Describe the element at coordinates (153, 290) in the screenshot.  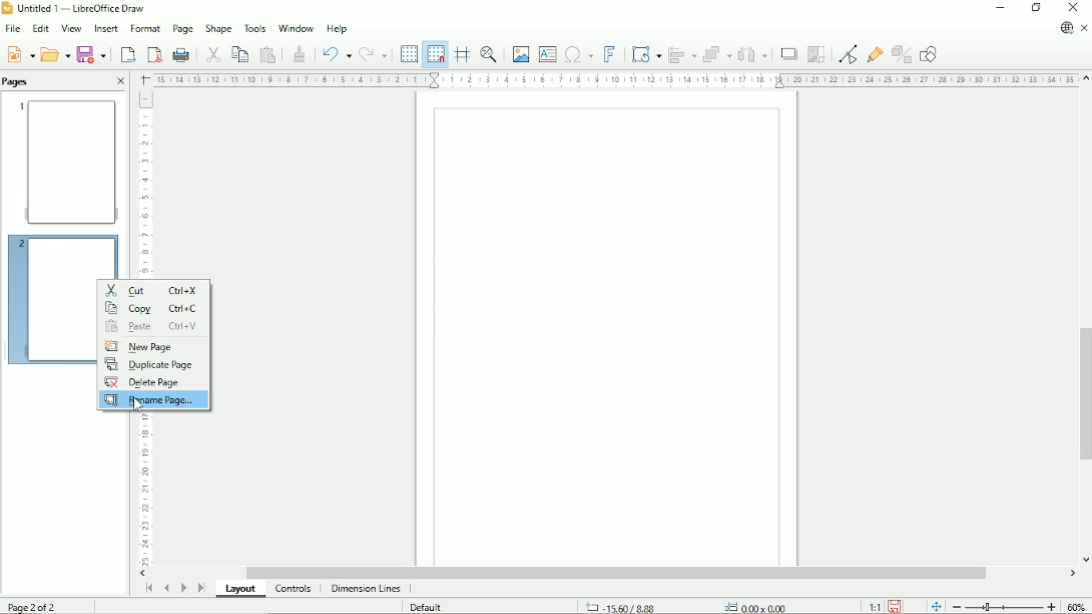
I see `Cut` at that location.